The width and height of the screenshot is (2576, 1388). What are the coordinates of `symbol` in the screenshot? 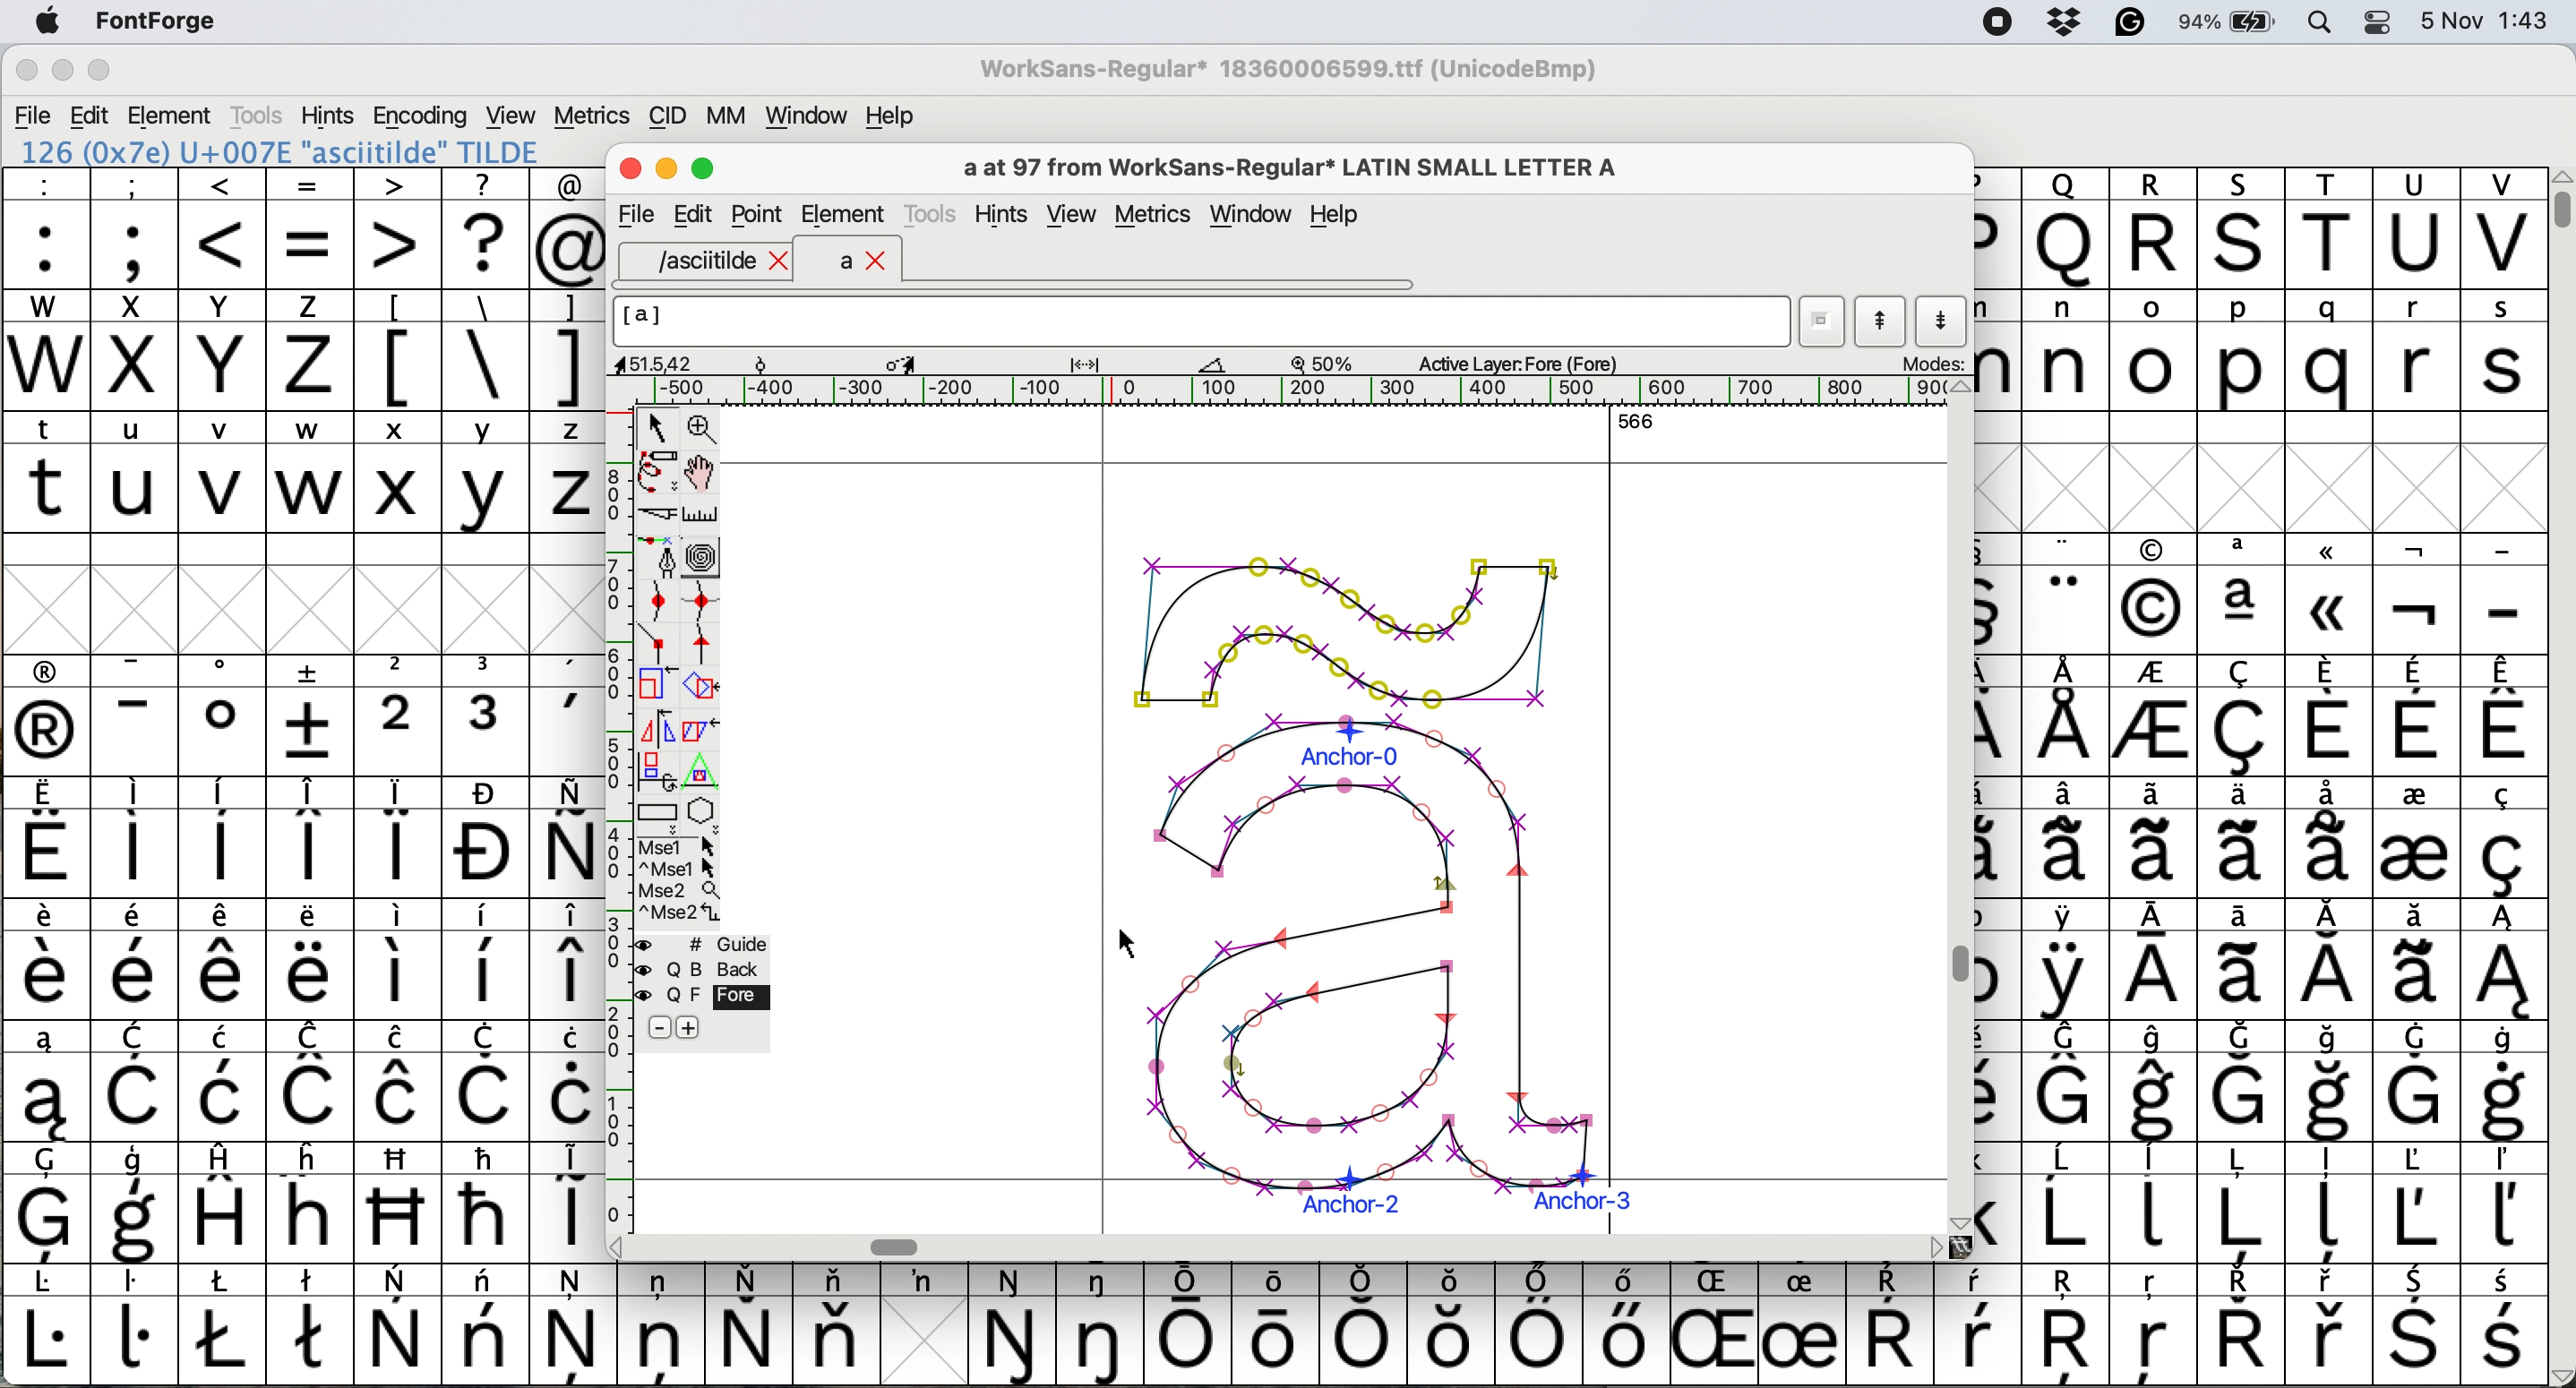 It's located at (2070, 837).